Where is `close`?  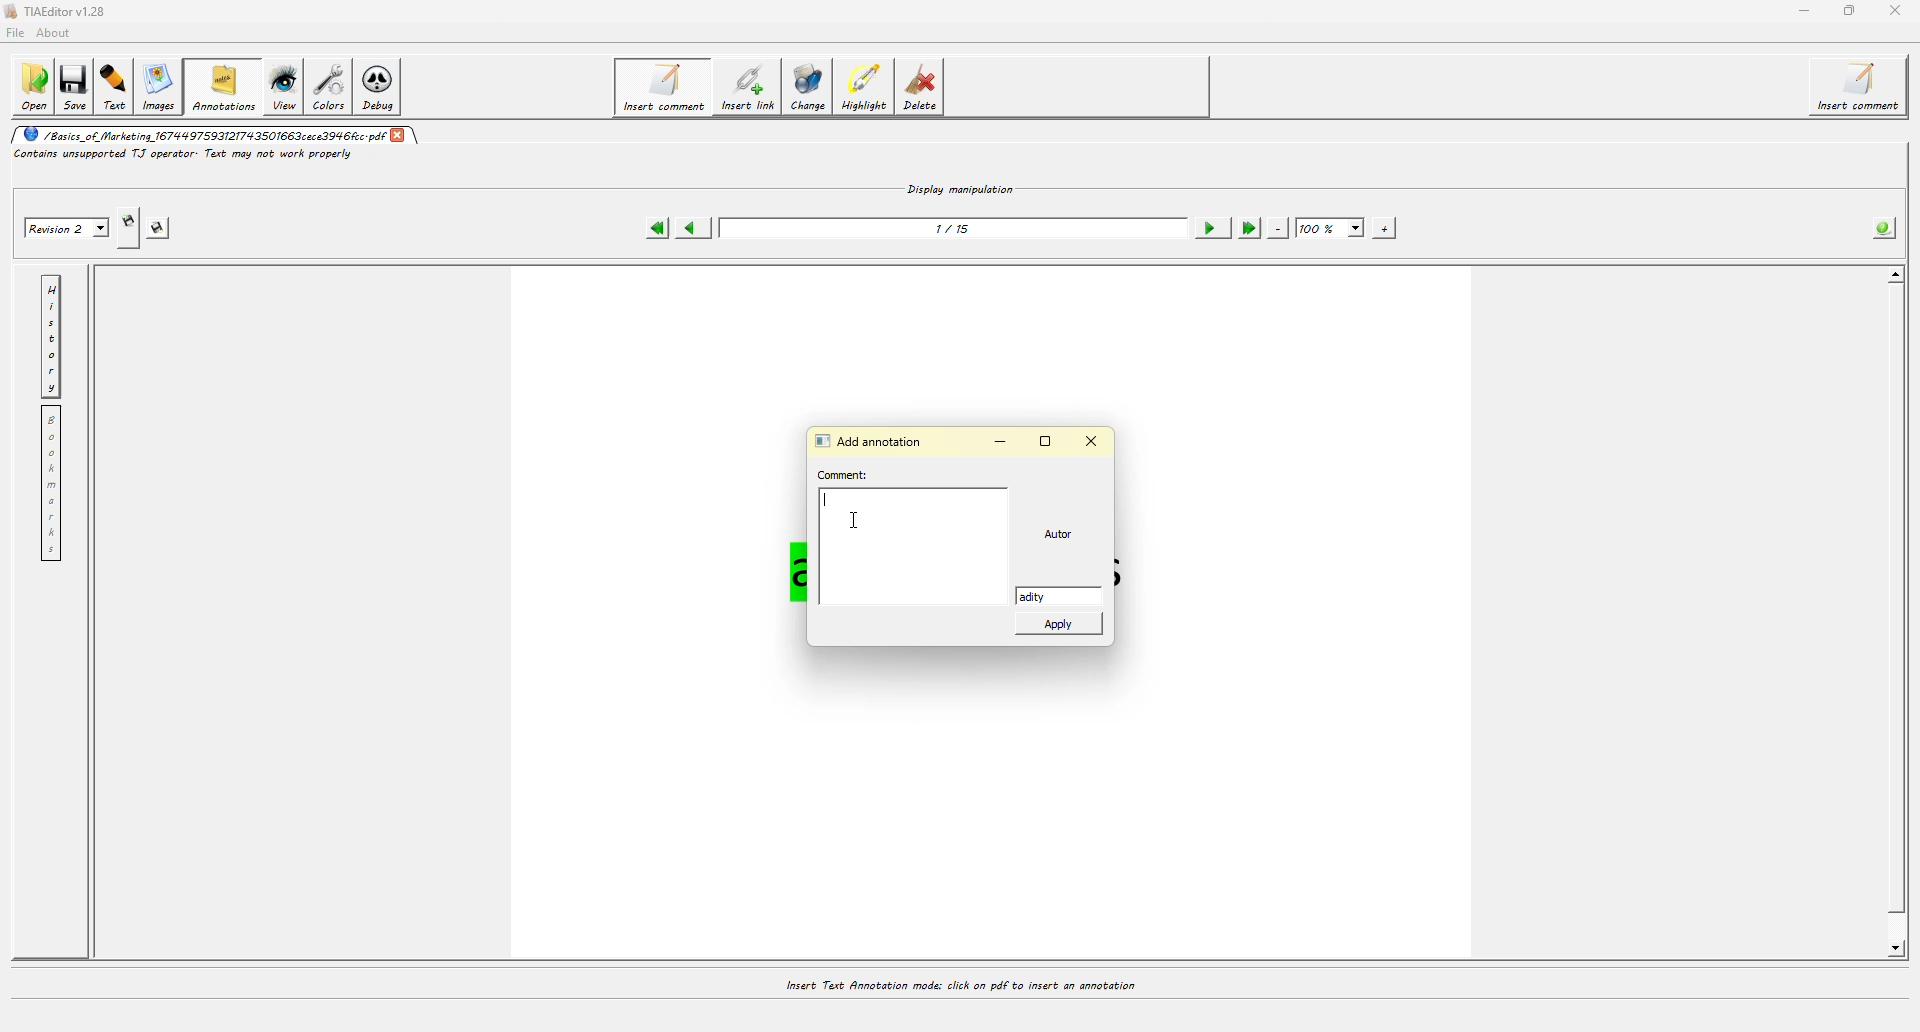
close is located at coordinates (1893, 11).